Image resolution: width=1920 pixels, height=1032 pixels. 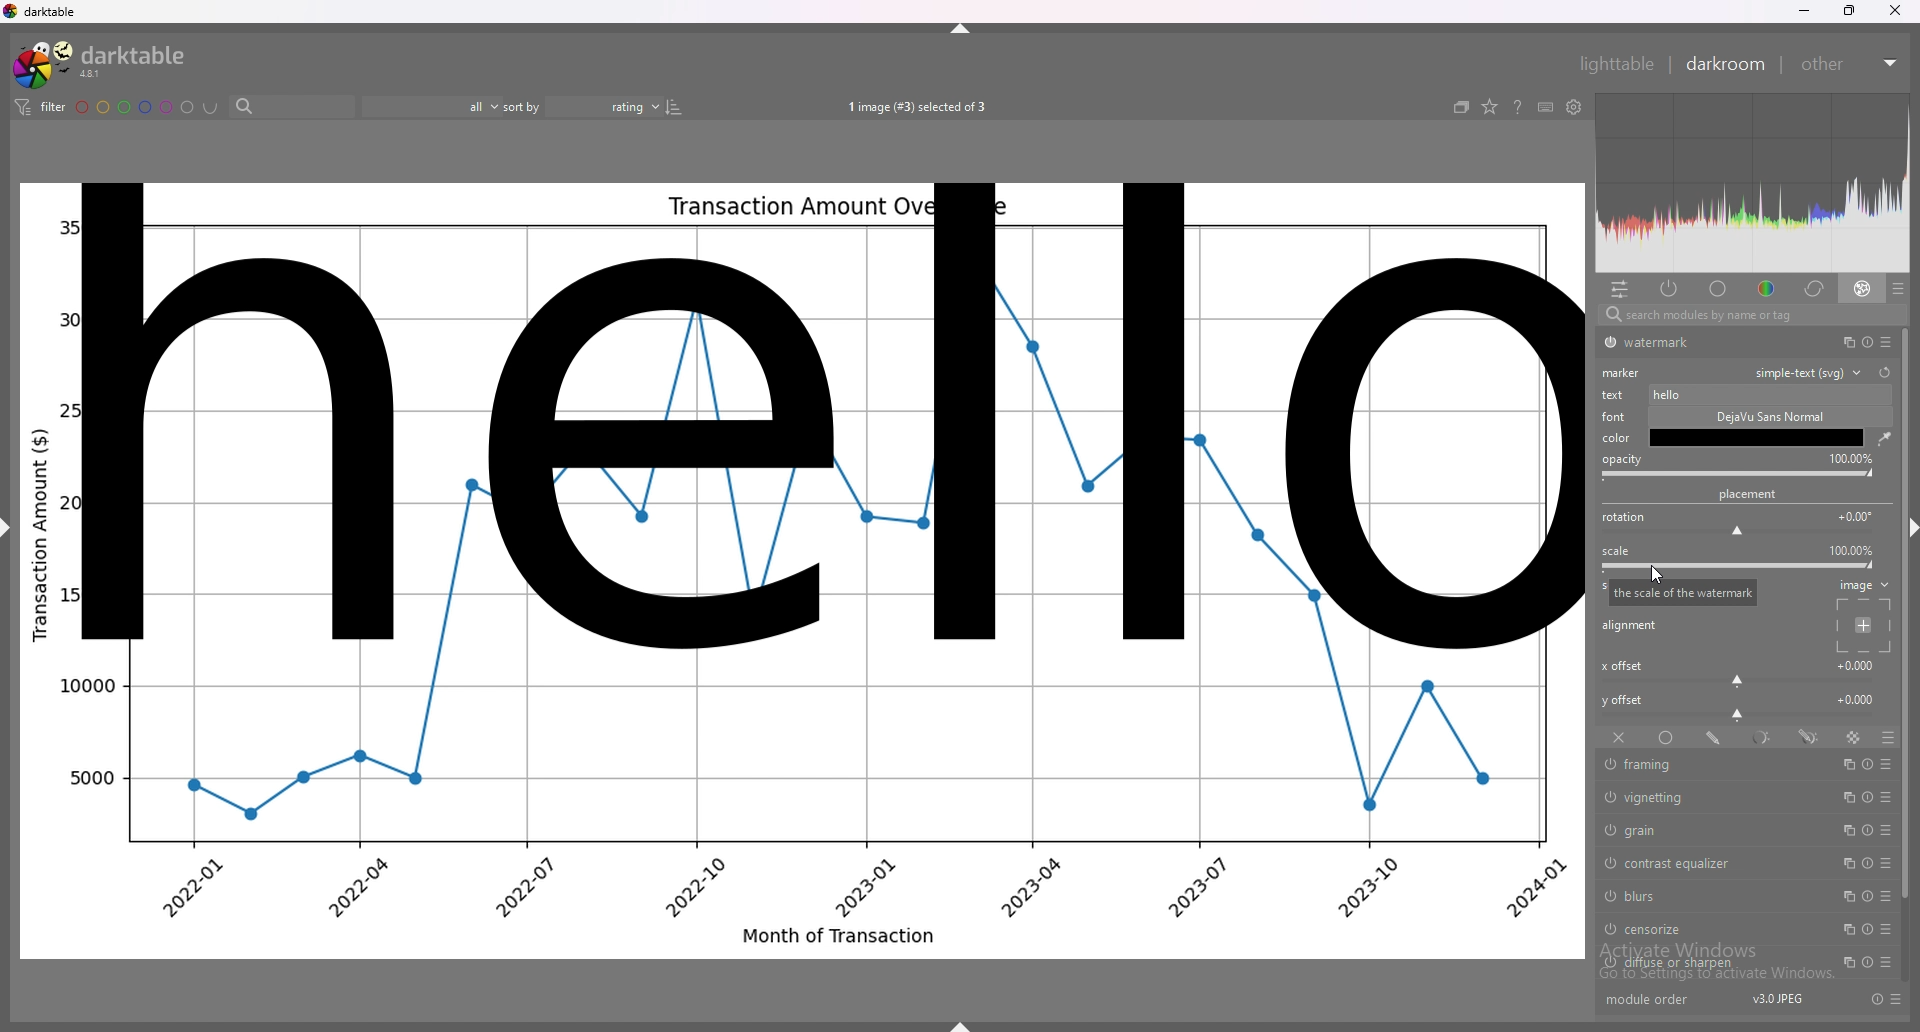 What do you see at coordinates (1750, 494) in the screenshot?
I see `placement` at bounding box center [1750, 494].